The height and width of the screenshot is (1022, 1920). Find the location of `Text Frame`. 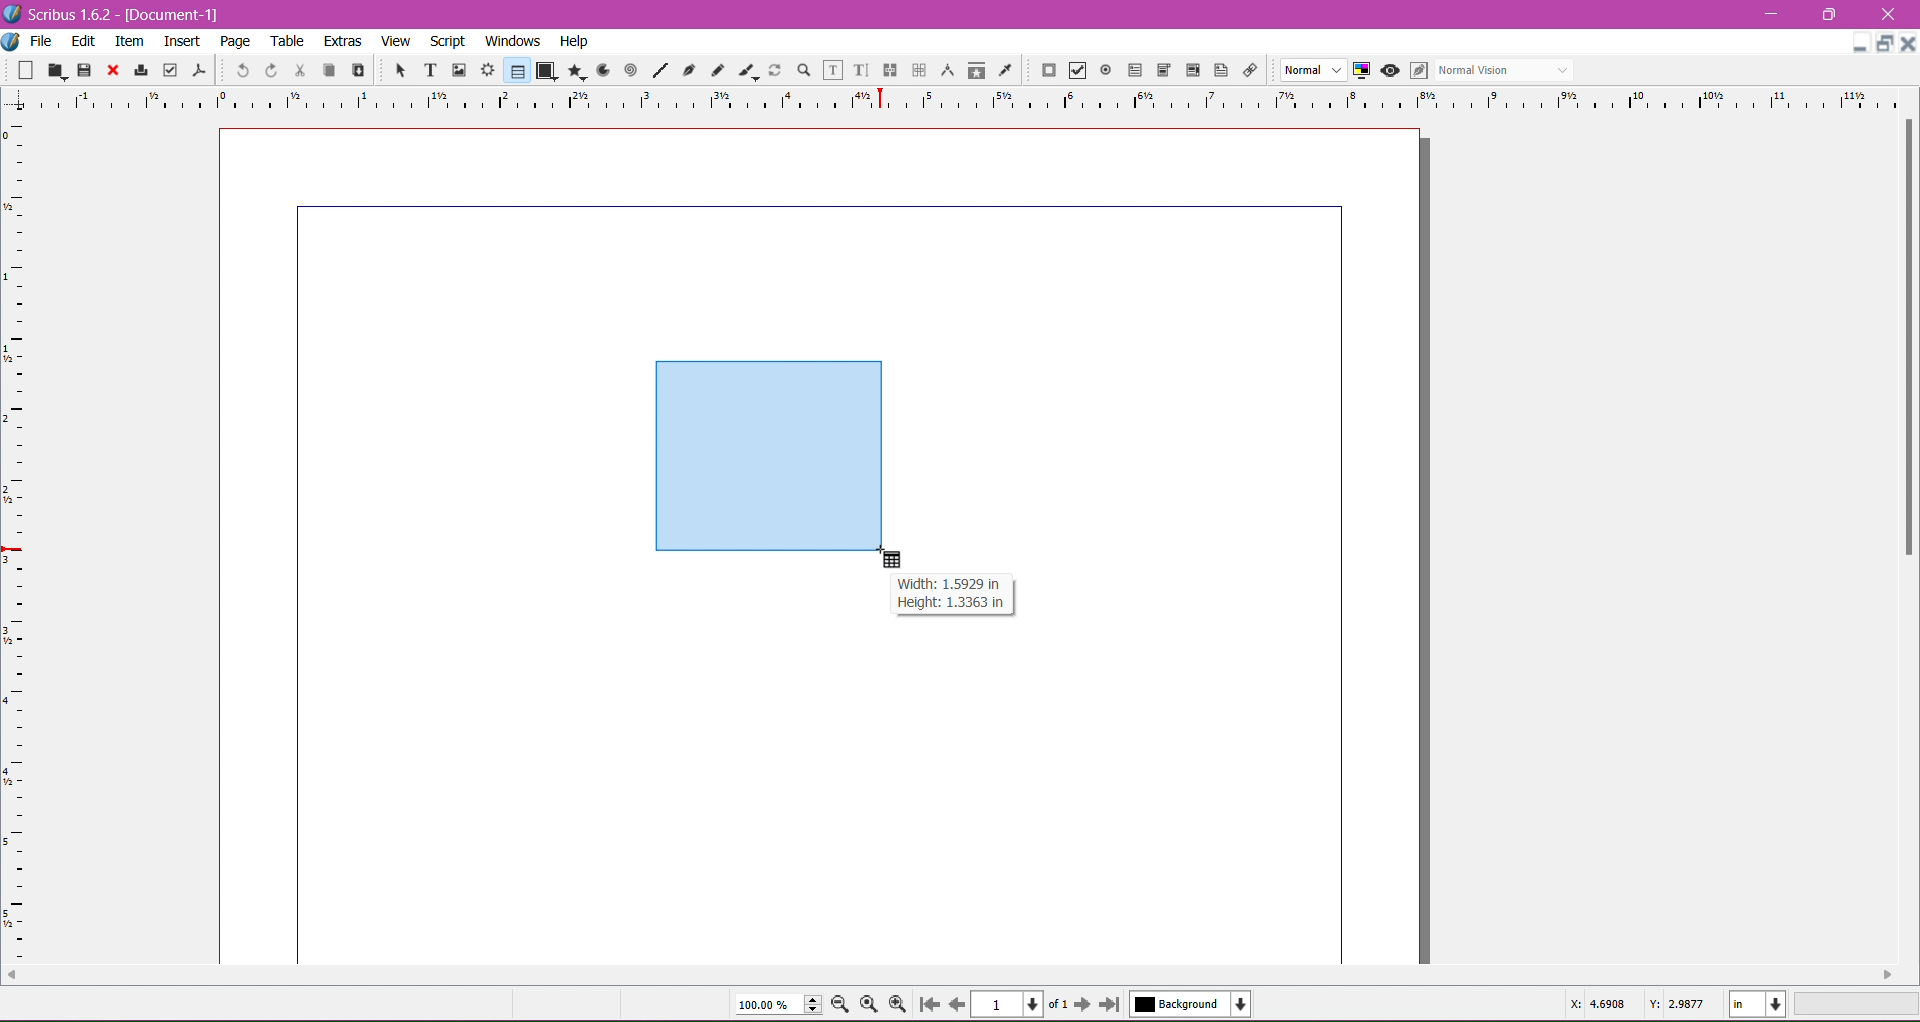

Text Frame is located at coordinates (425, 70).